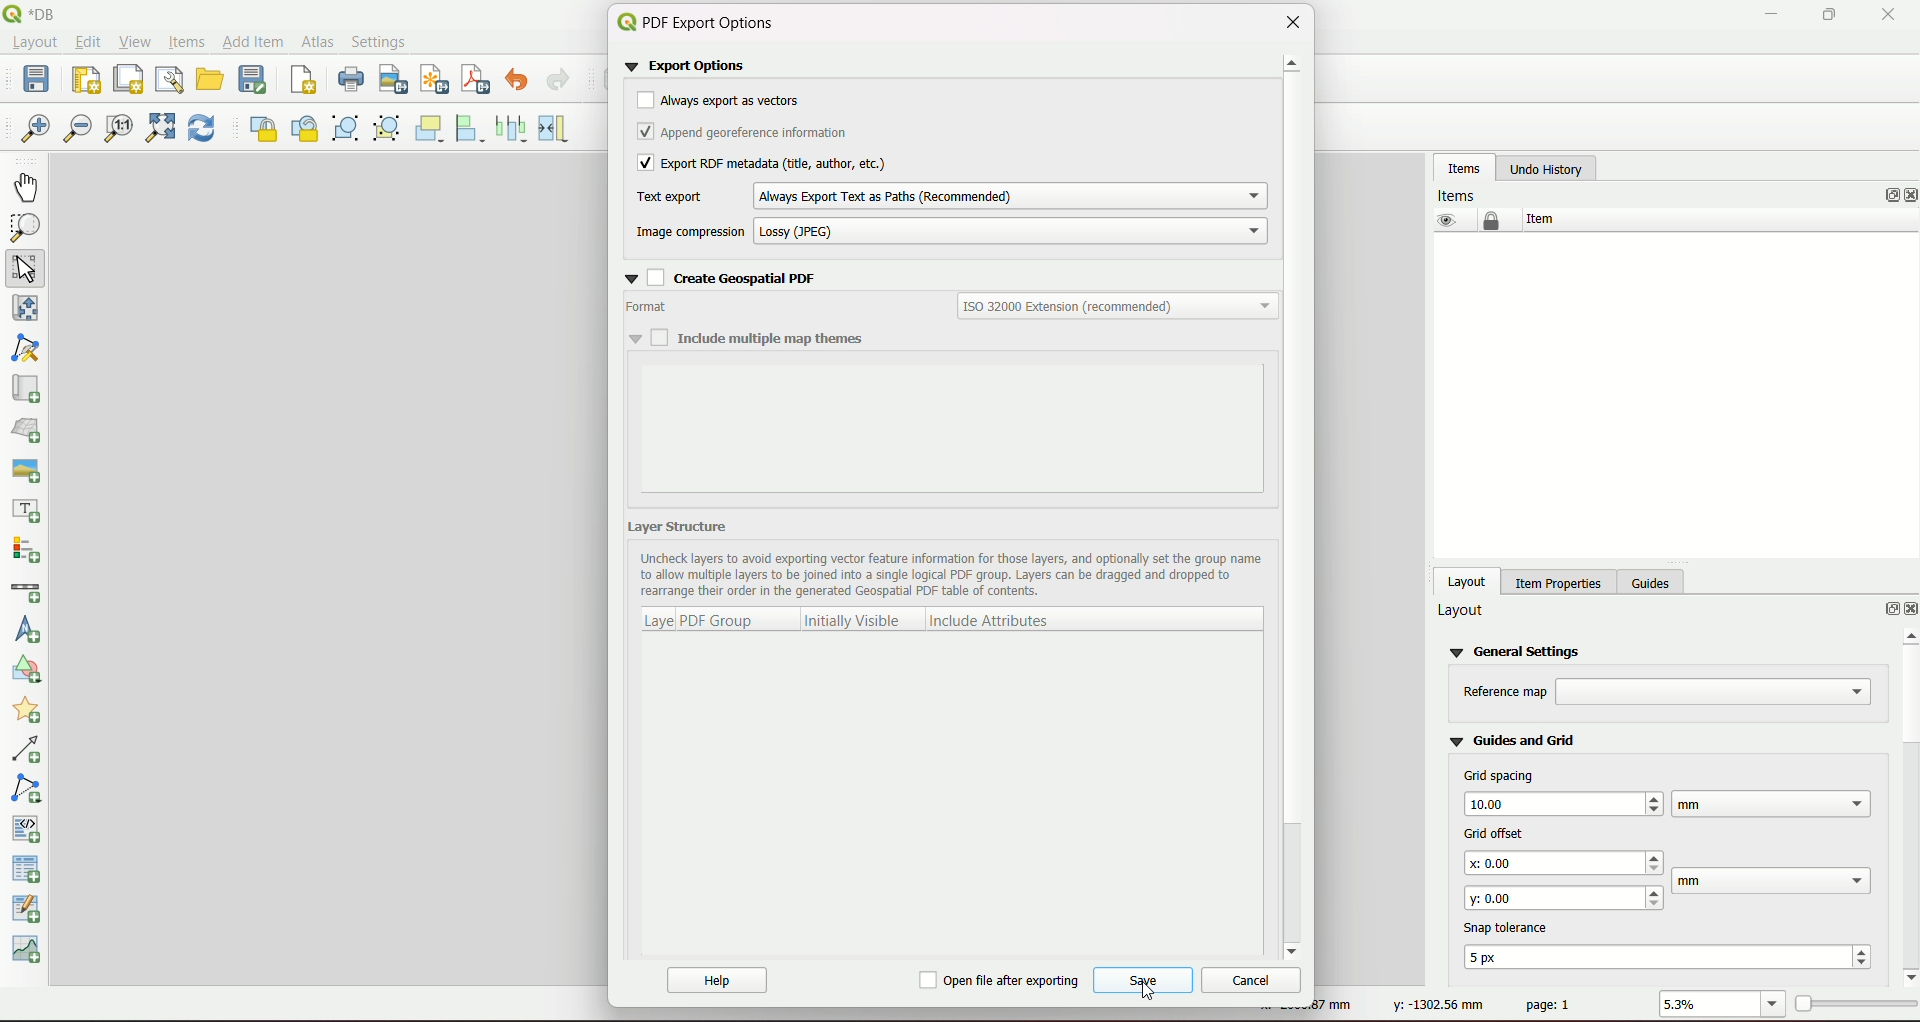 The height and width of the screenshot is (1022, 1920). I want to click on check box, so click(644, 337).